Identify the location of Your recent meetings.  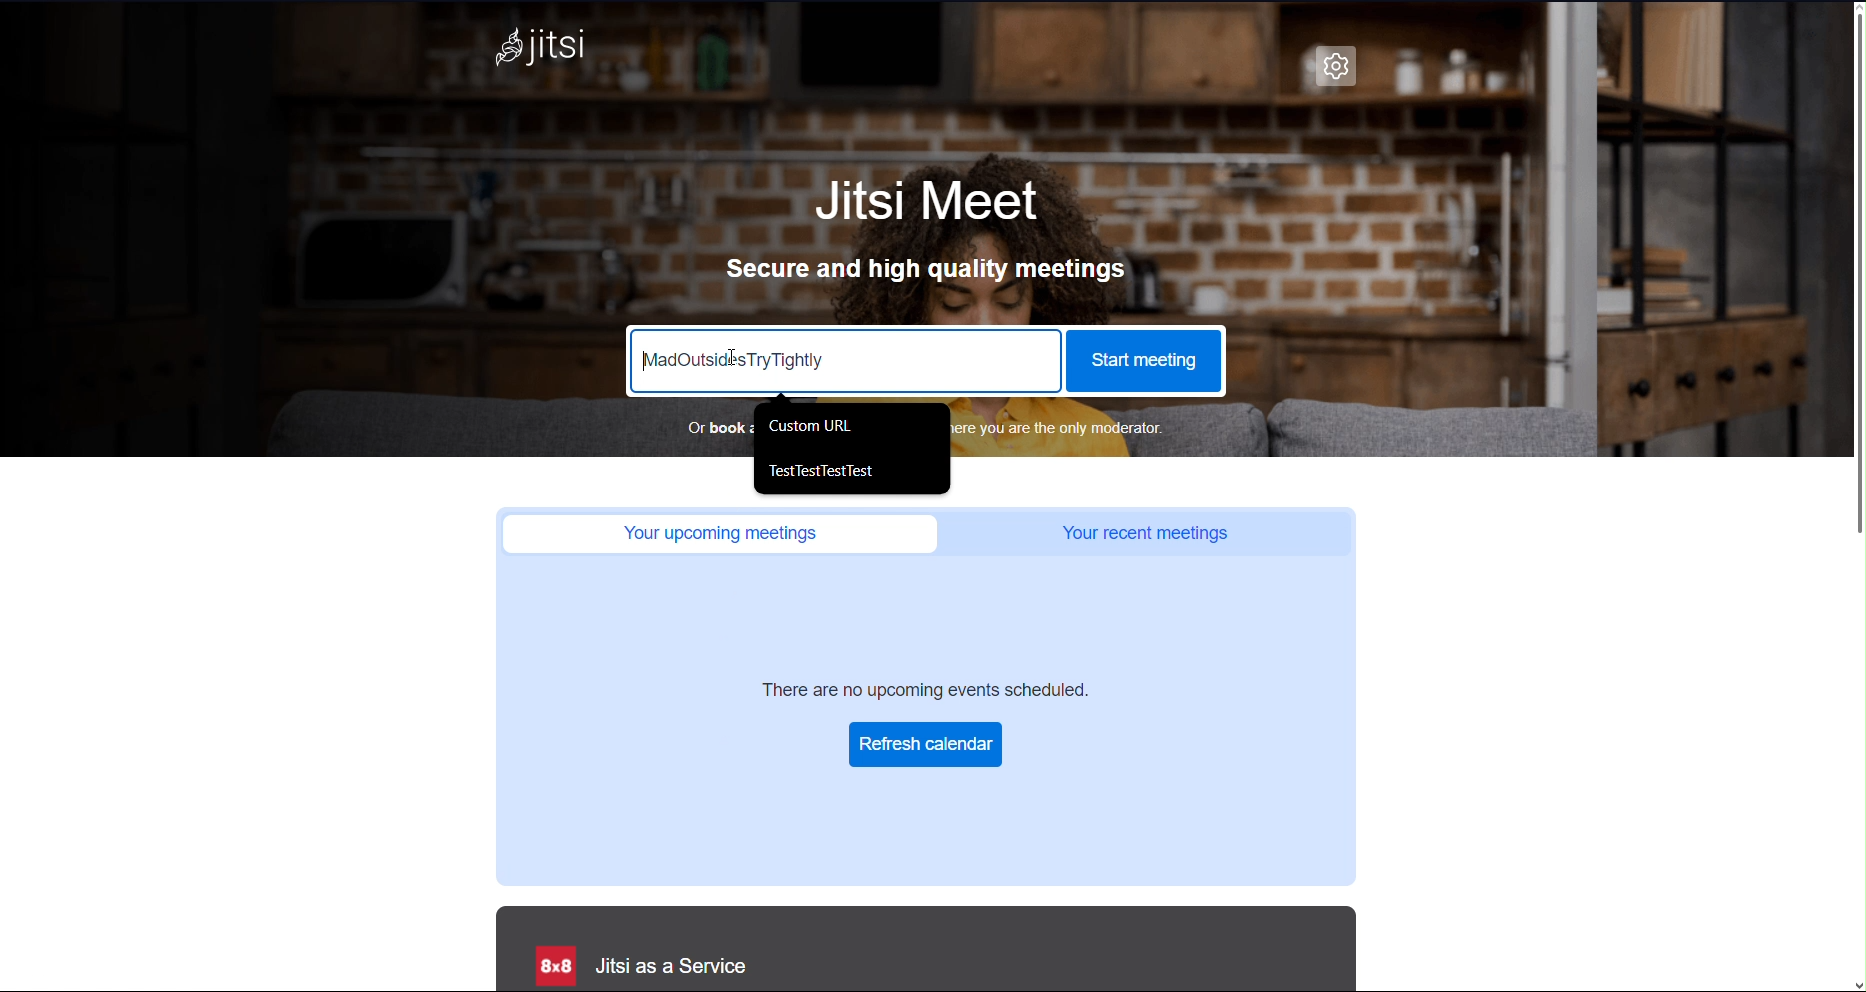
(1147, 532).